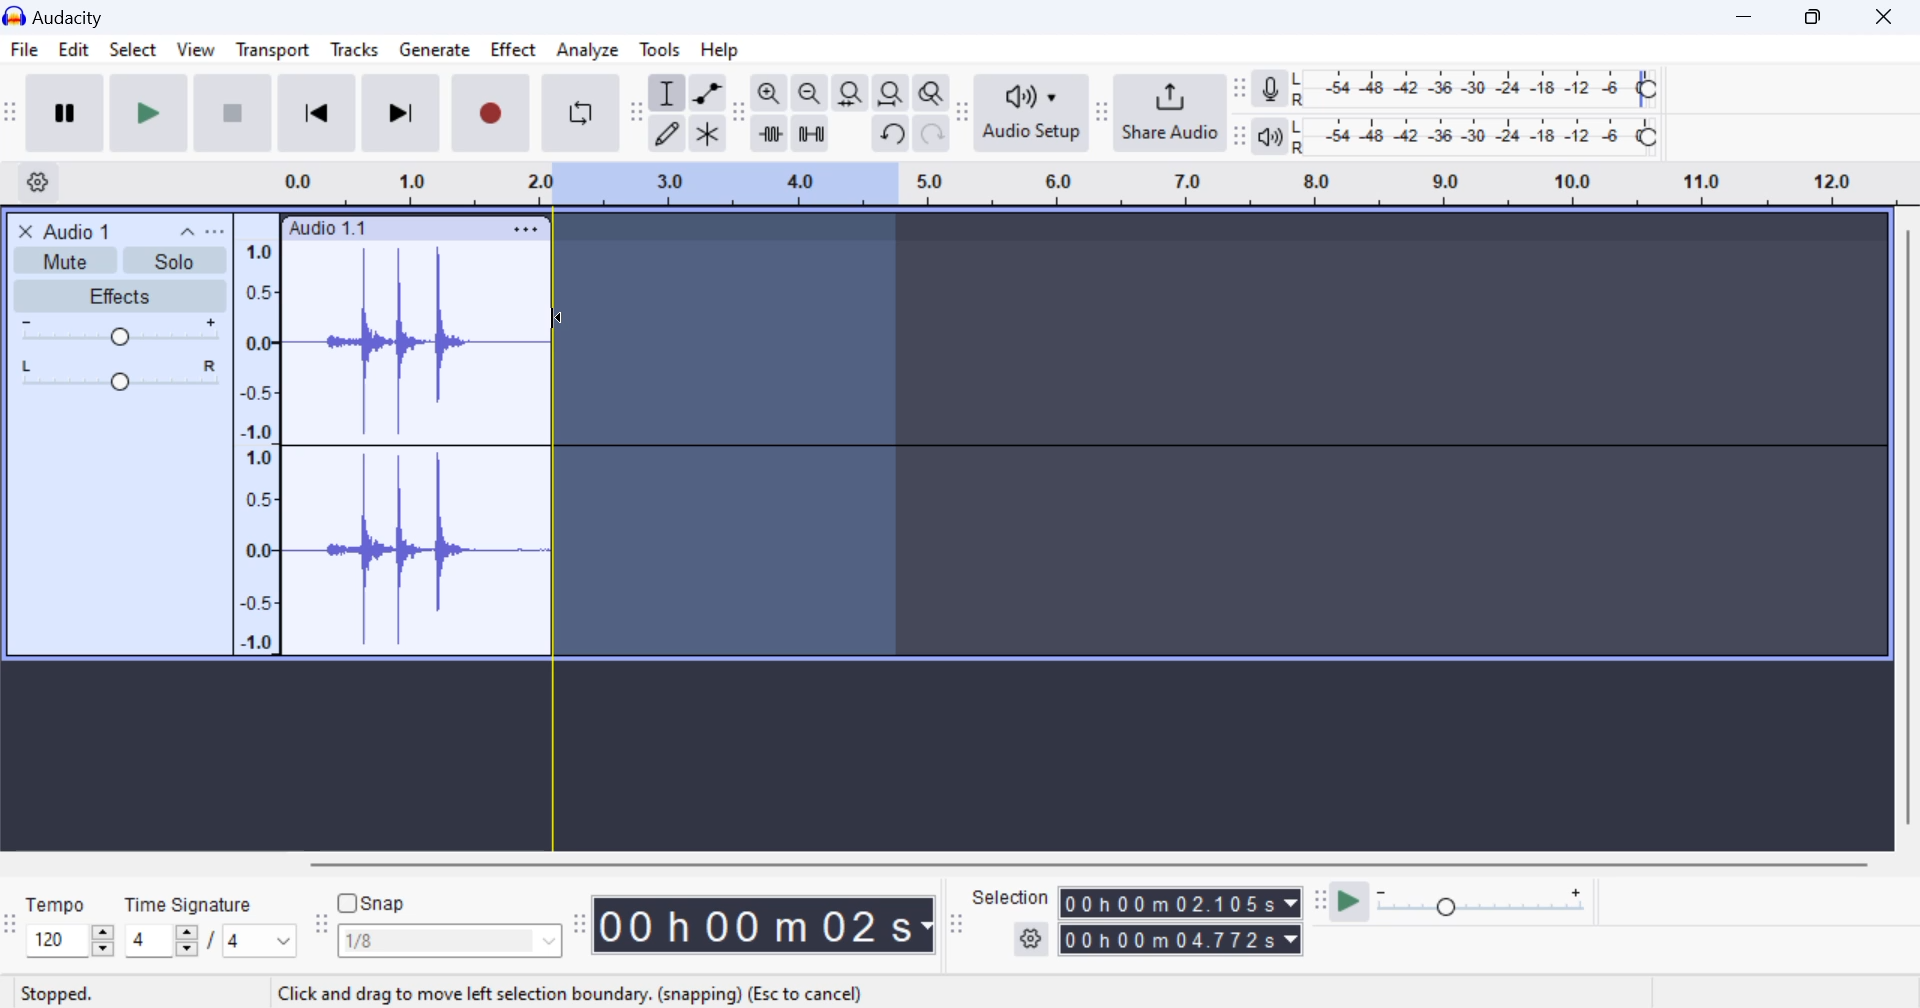  I want to click on Effects, so click(118, 296).